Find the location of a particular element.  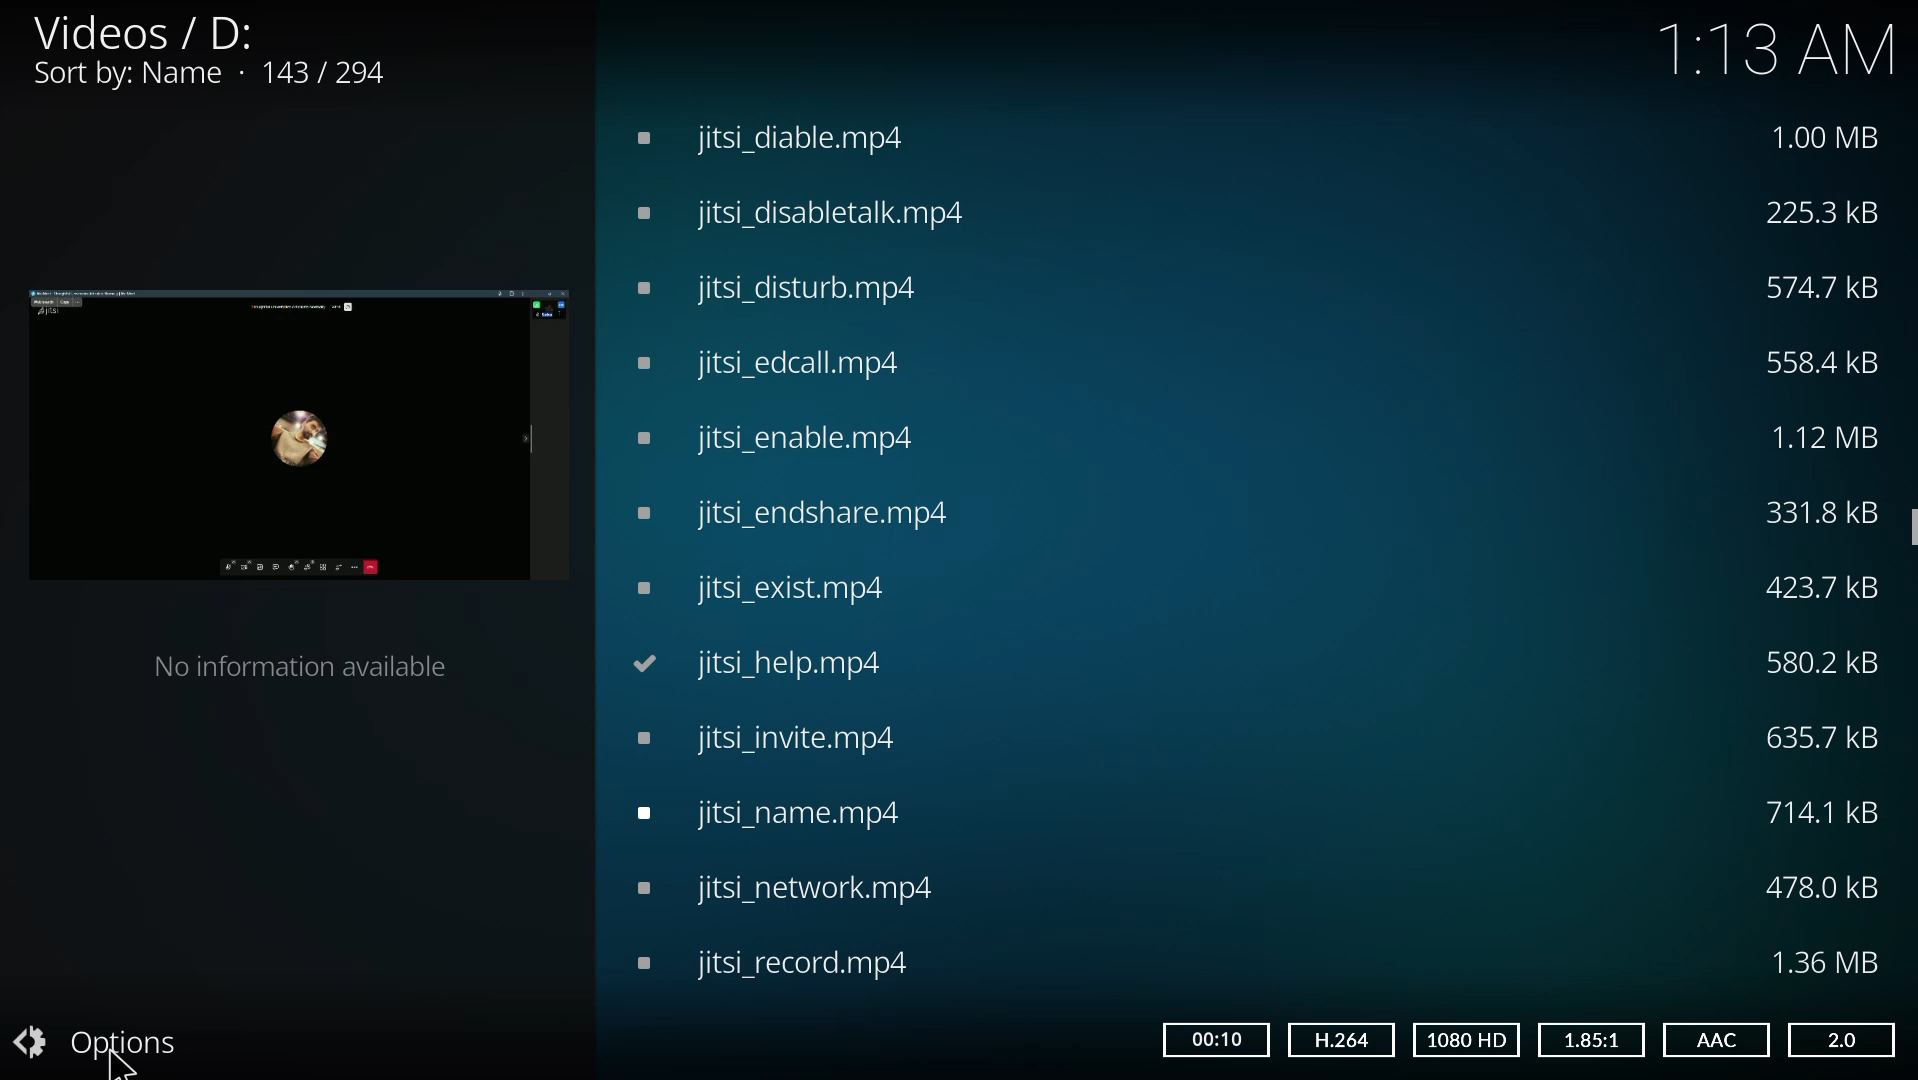

aac is located at coordinates (1711, 1038).